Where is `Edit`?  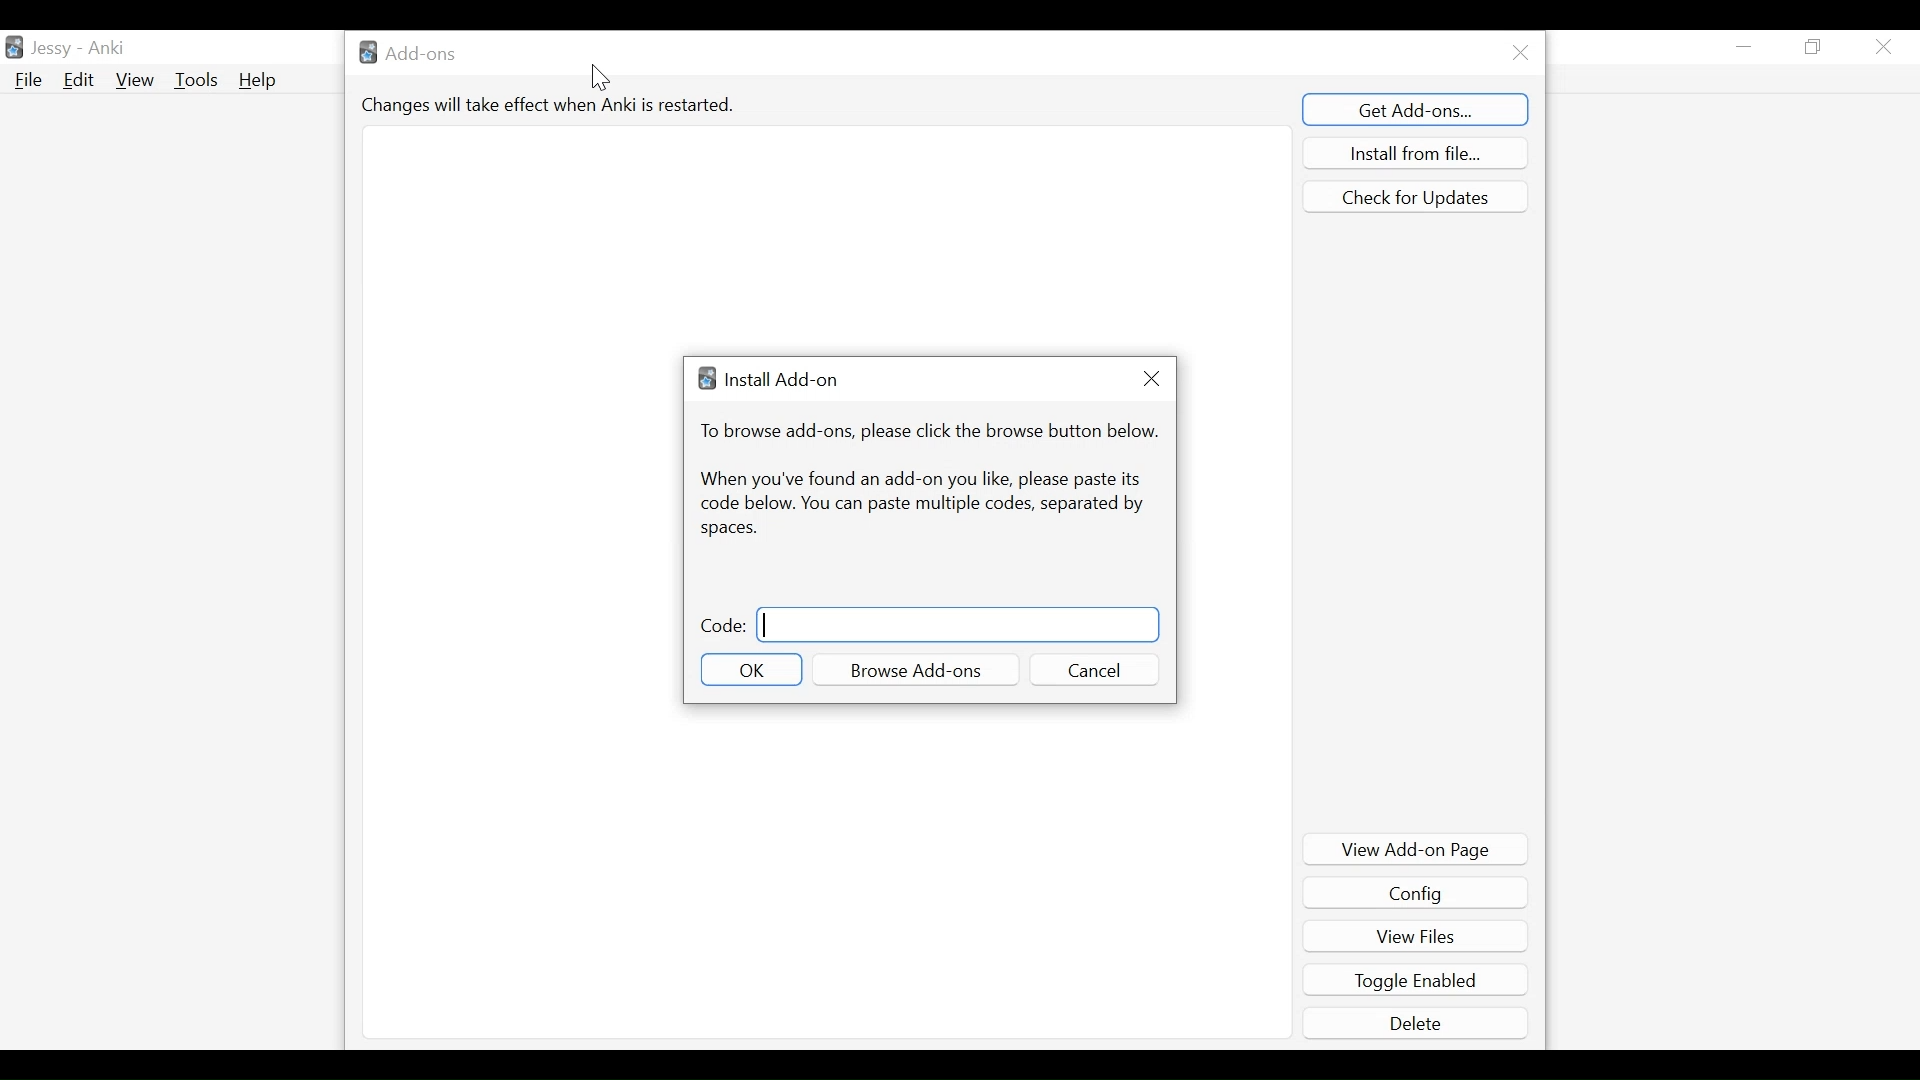
Edit is located at coordinates (77, 80).